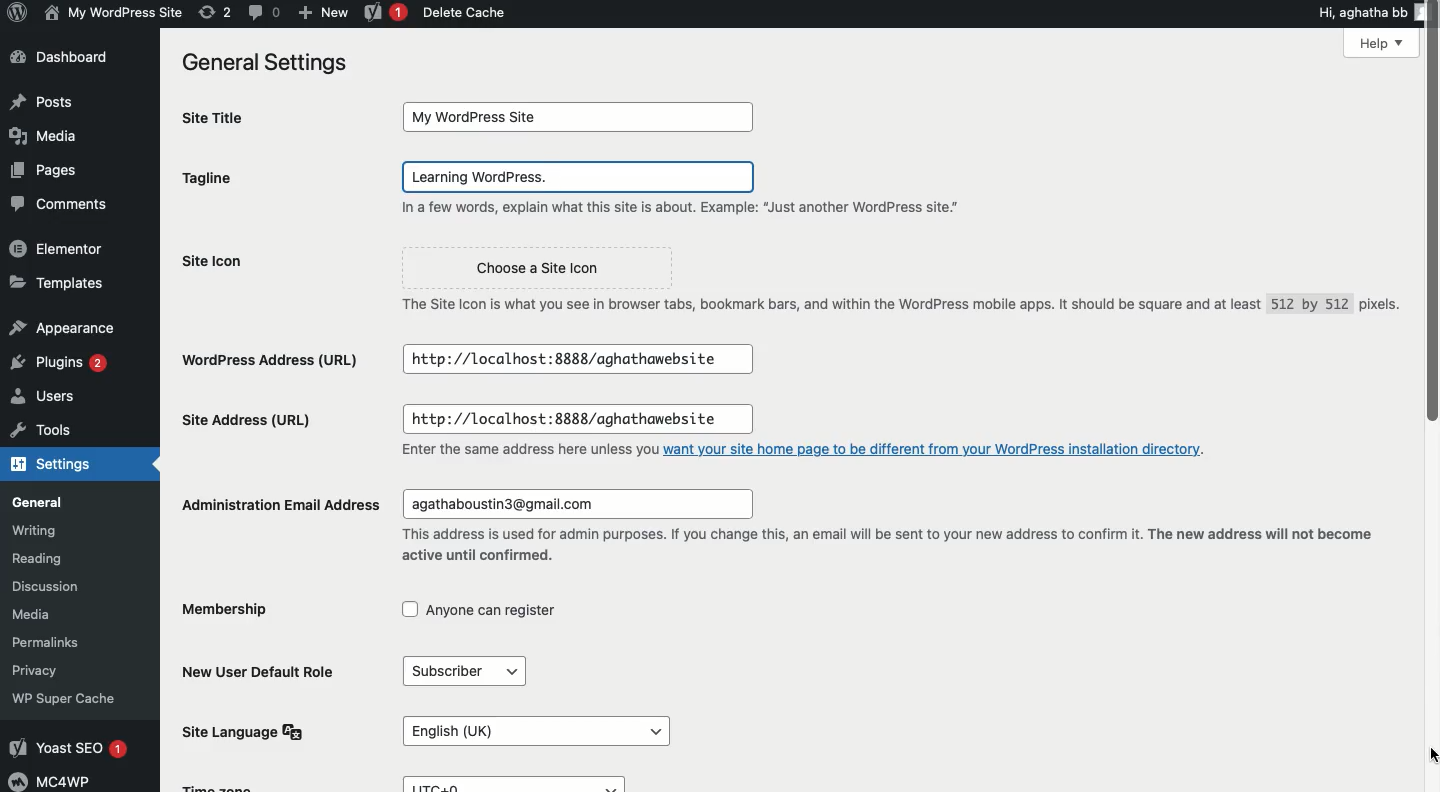 Image resolution: width=1440 pixels, height=792 pixels. What do you see at coordinates (543, 264) in the screenshot?
I see `Choose a Site Icon` at bounding box center [543, 264].